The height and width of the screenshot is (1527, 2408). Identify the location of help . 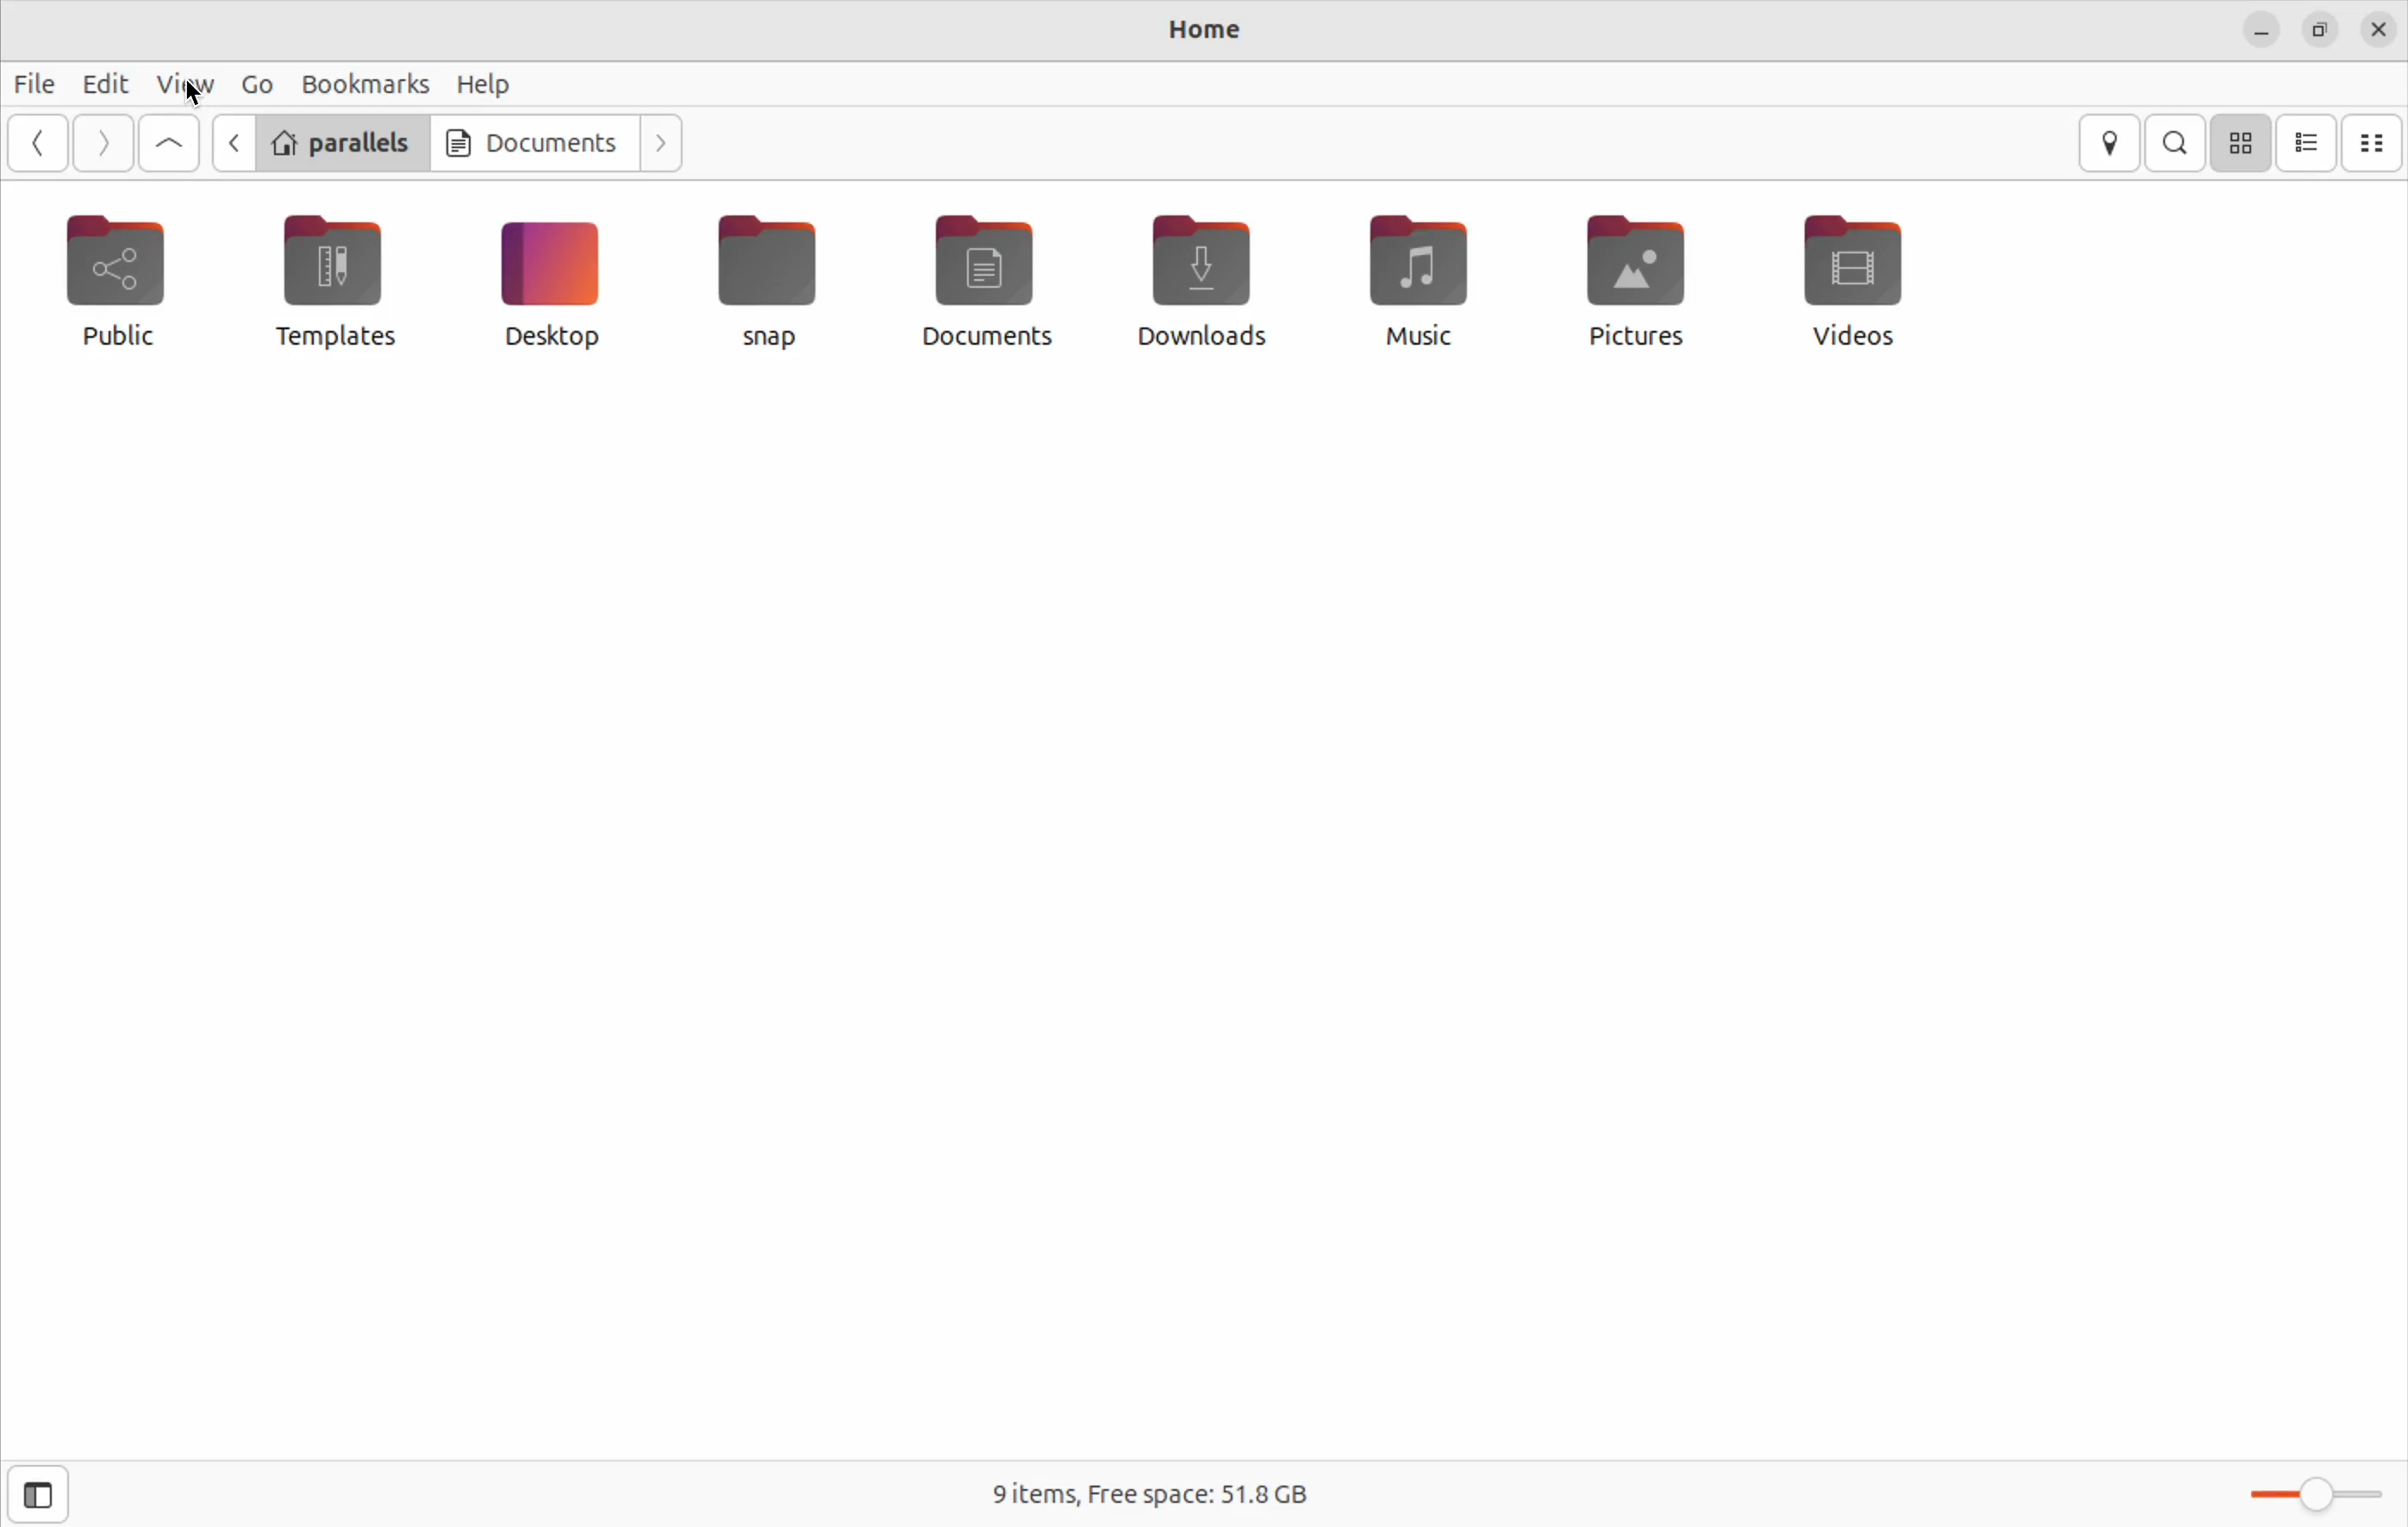
(484, 83).